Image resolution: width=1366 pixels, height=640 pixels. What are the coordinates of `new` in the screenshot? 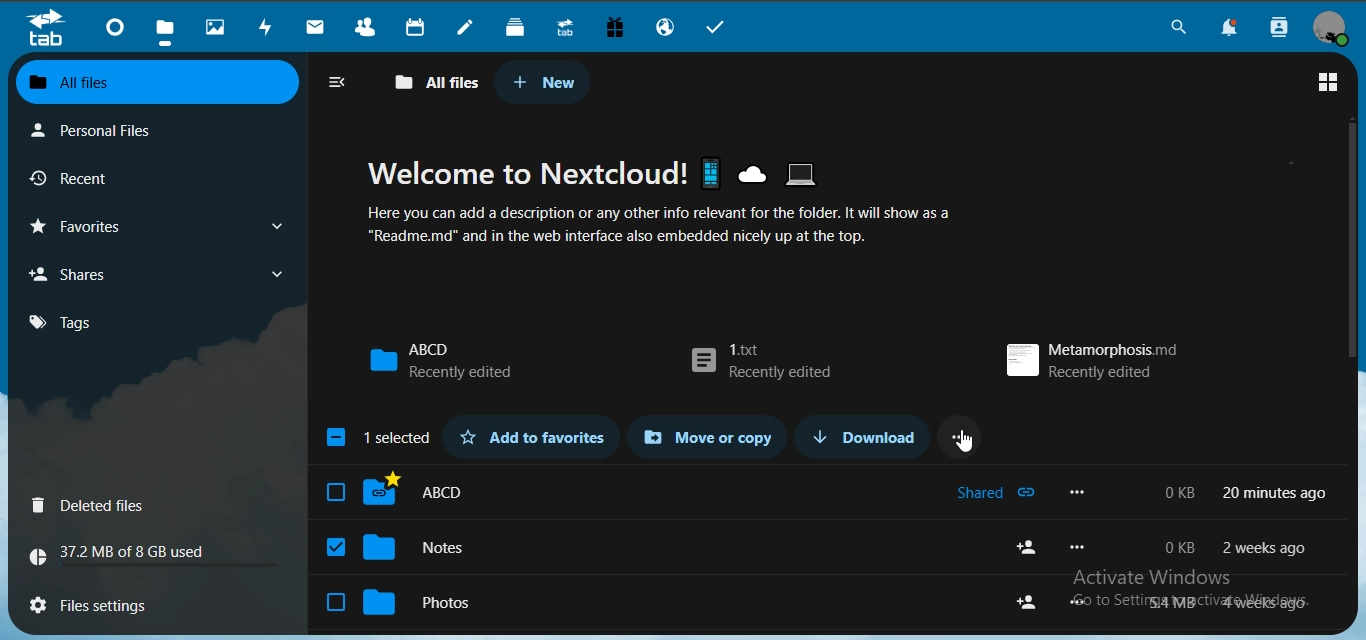 It's located at (544, 81).